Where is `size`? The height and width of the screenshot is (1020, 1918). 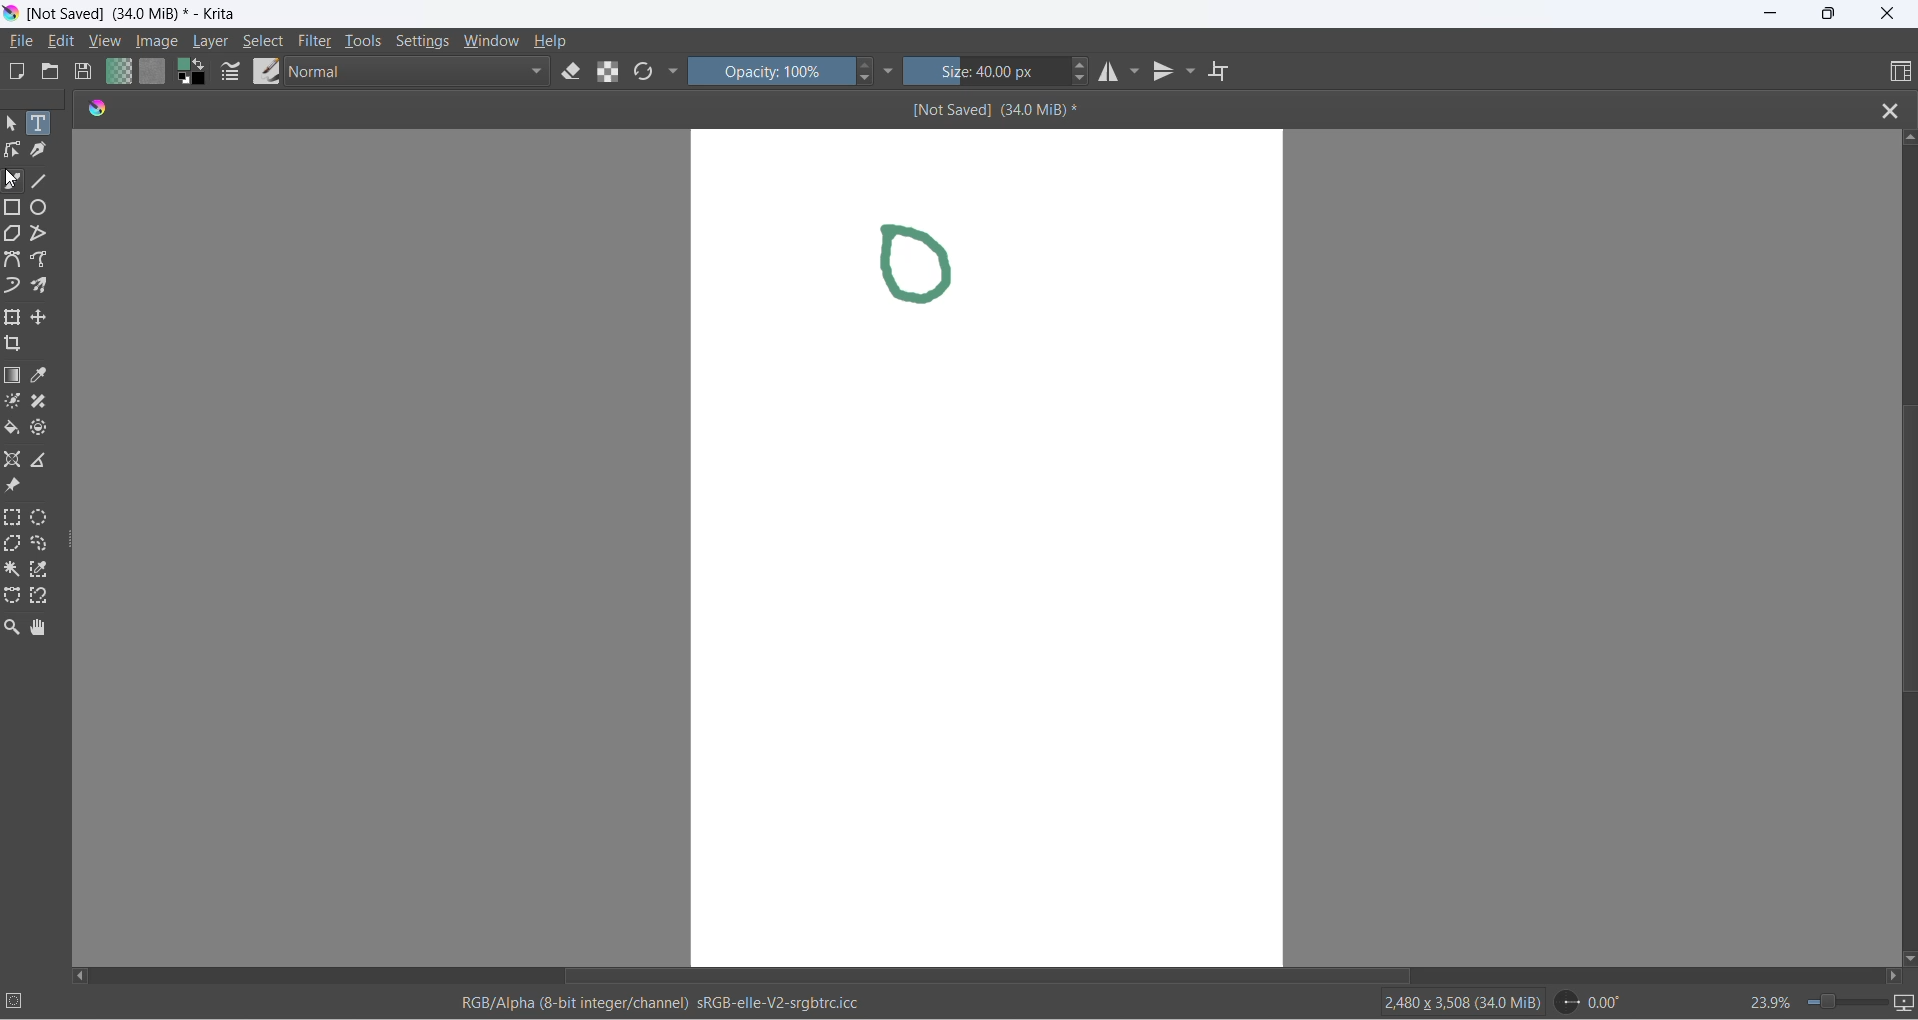 size is located at coordinates (990, 71).